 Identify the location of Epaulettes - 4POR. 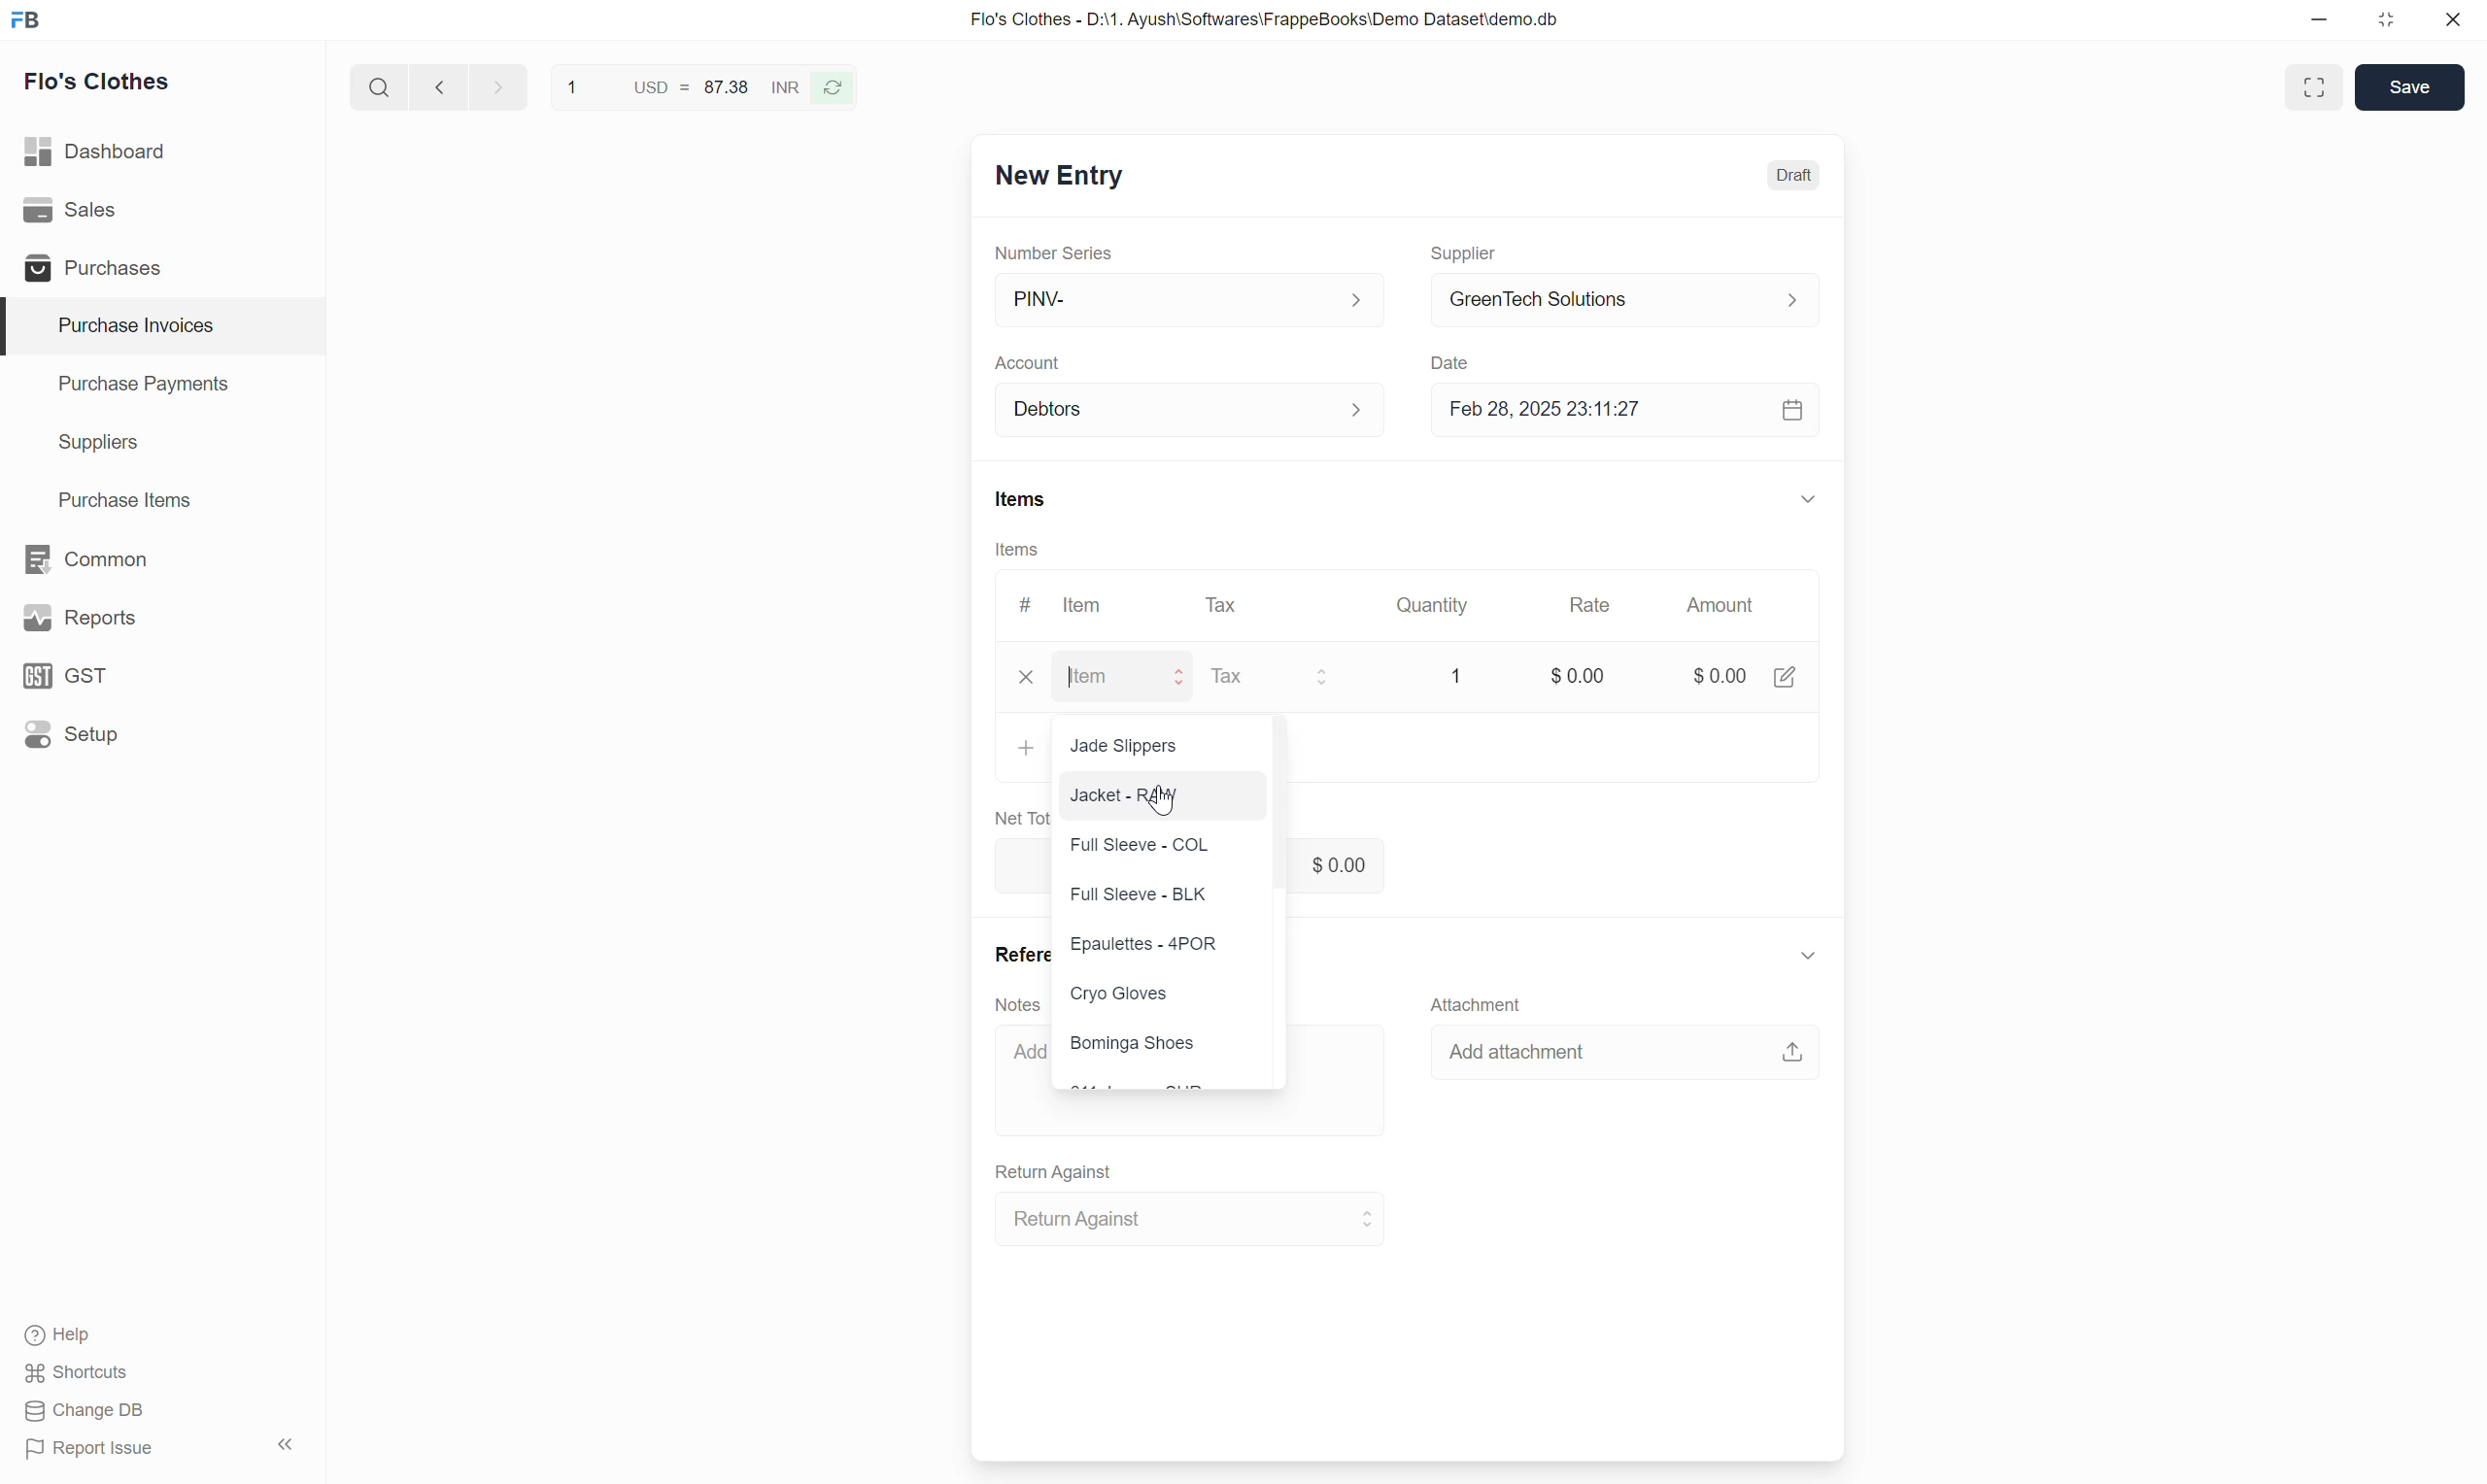
(1162, 943).